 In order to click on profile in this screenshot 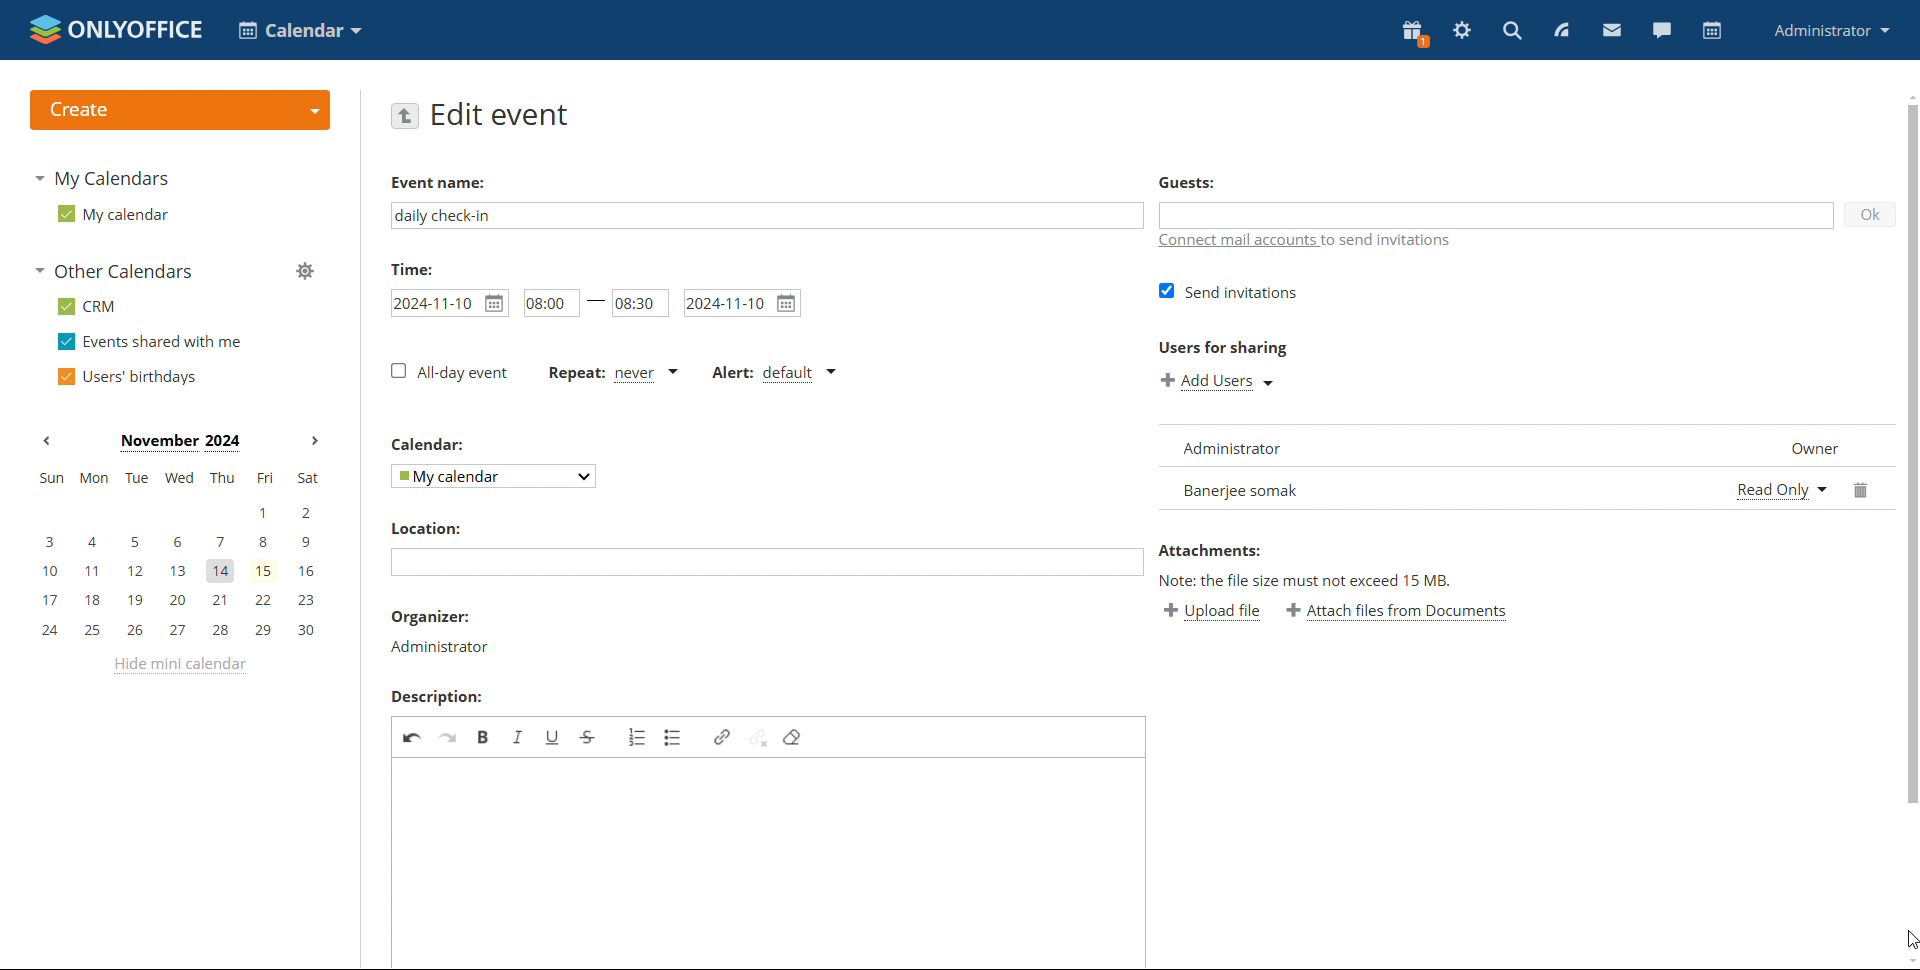, I will do `click(1833, 30)`.